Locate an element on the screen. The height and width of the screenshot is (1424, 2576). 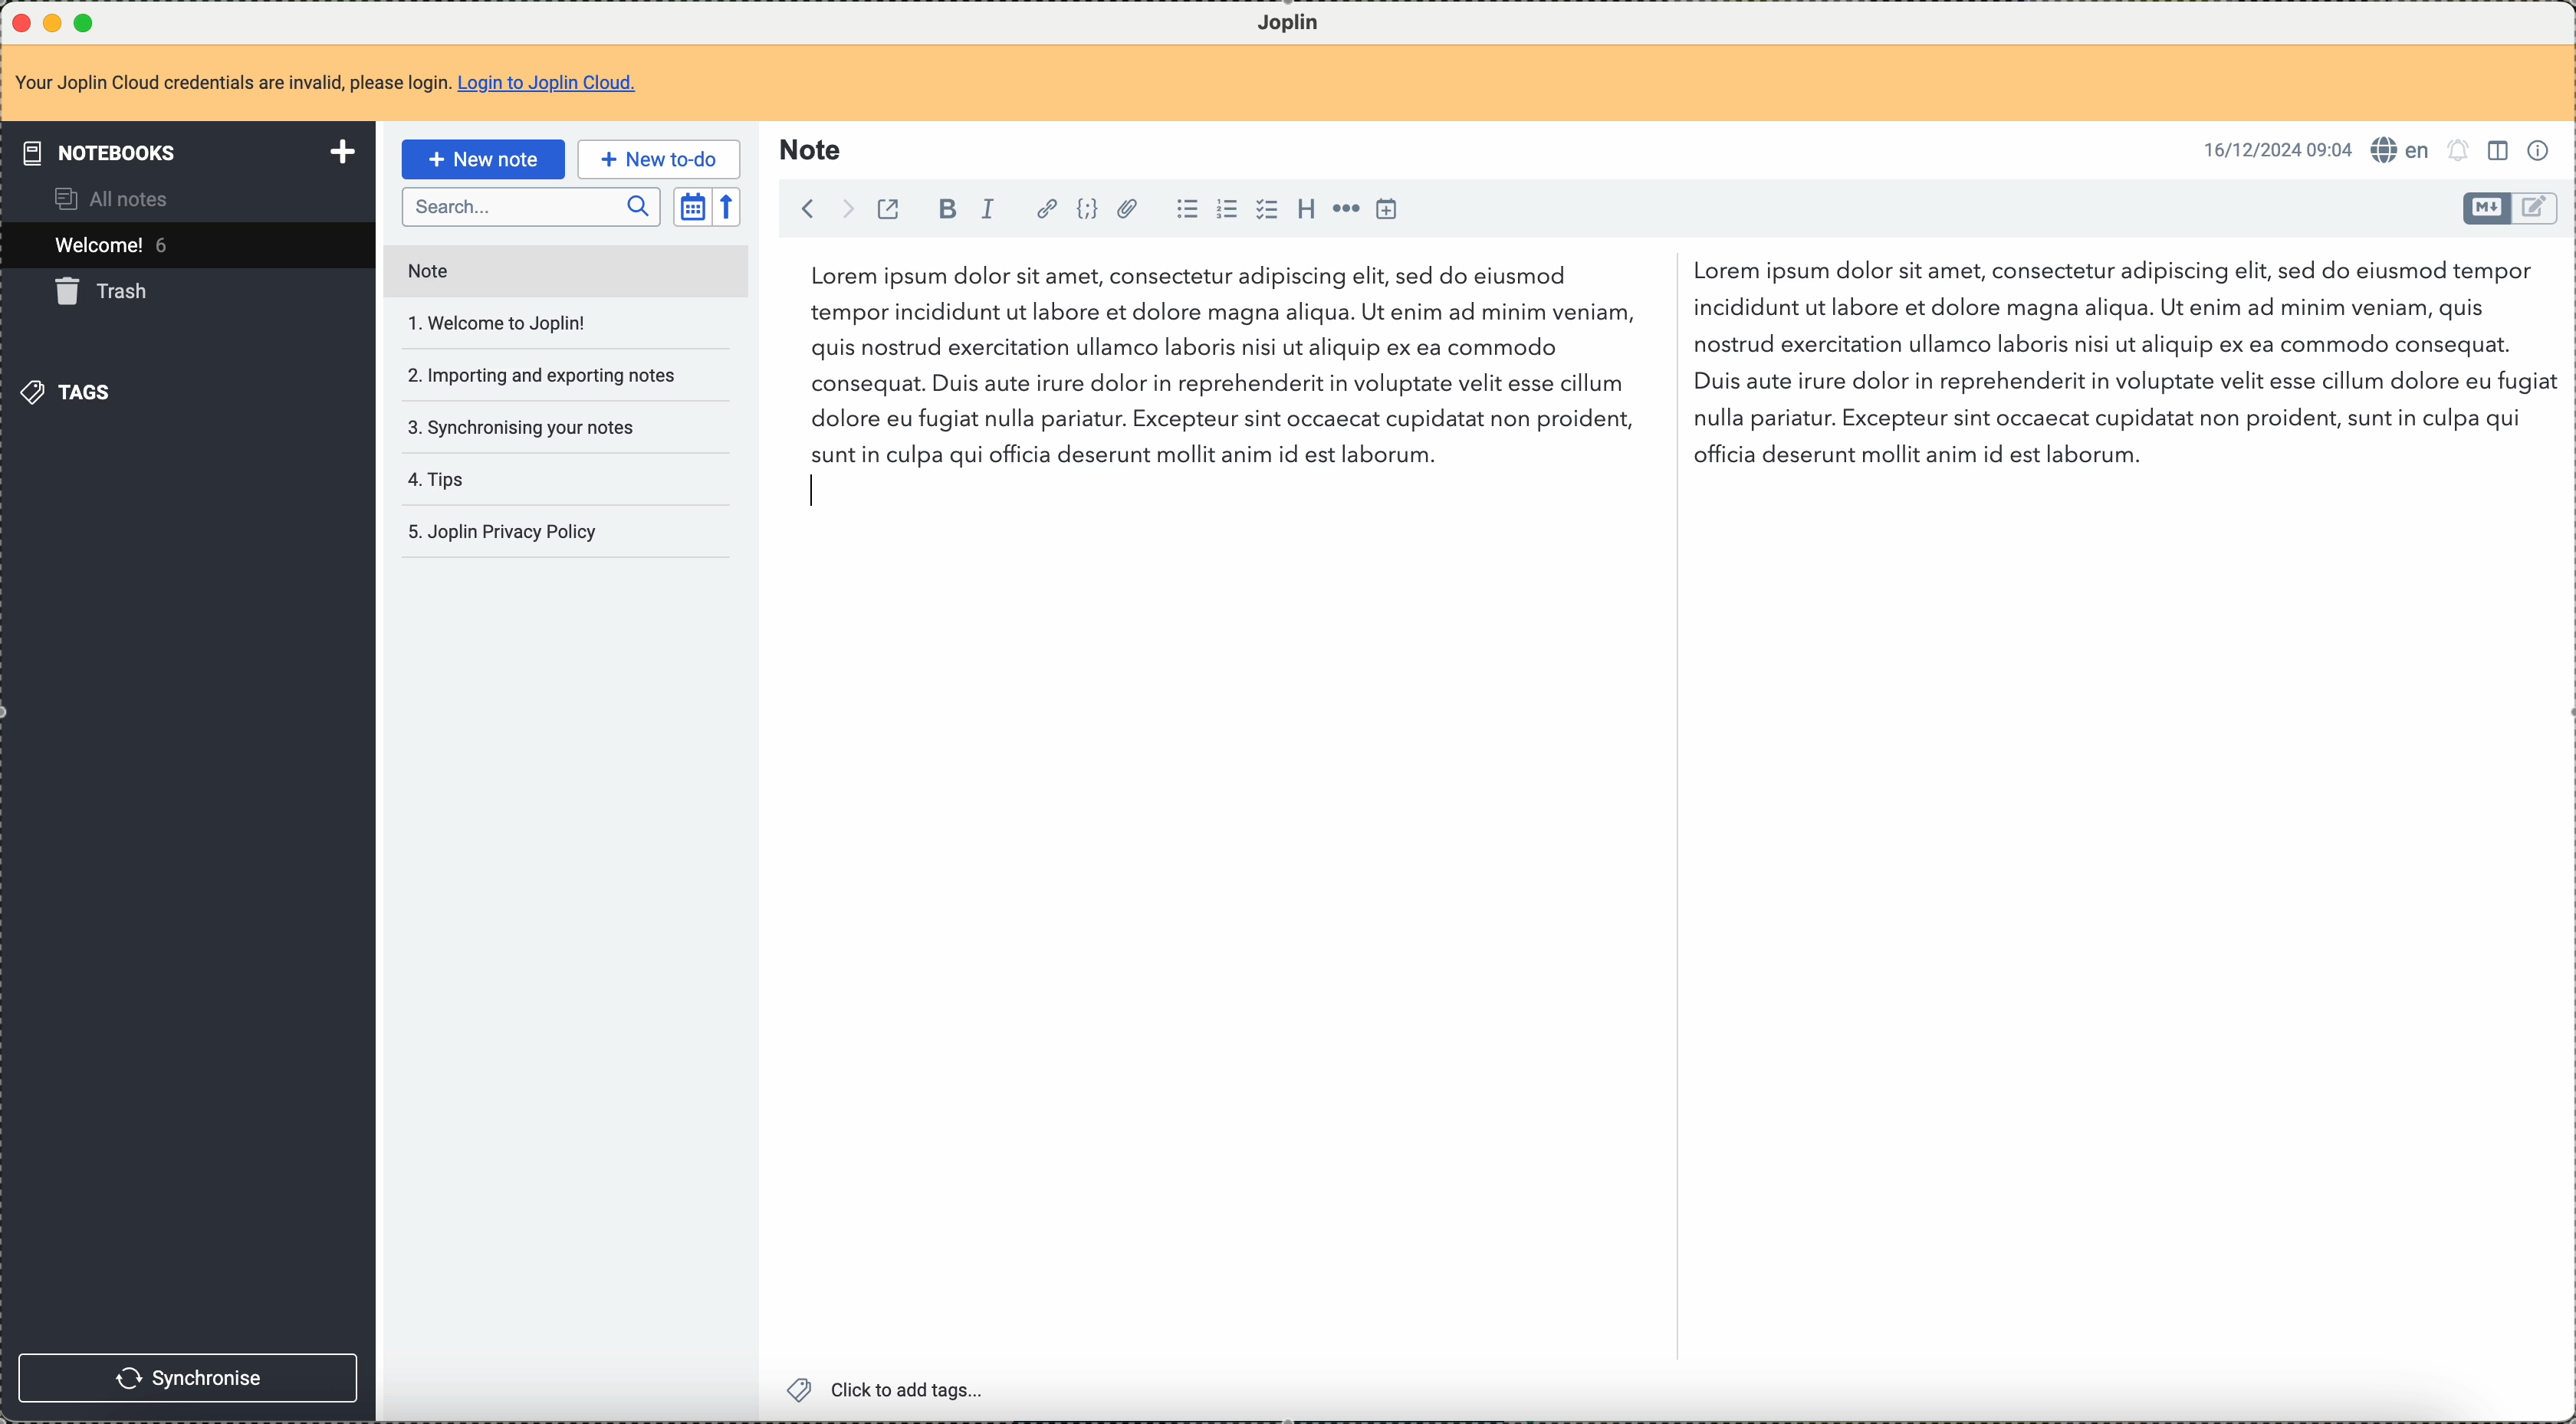
back is located at coordinates (803, 209).